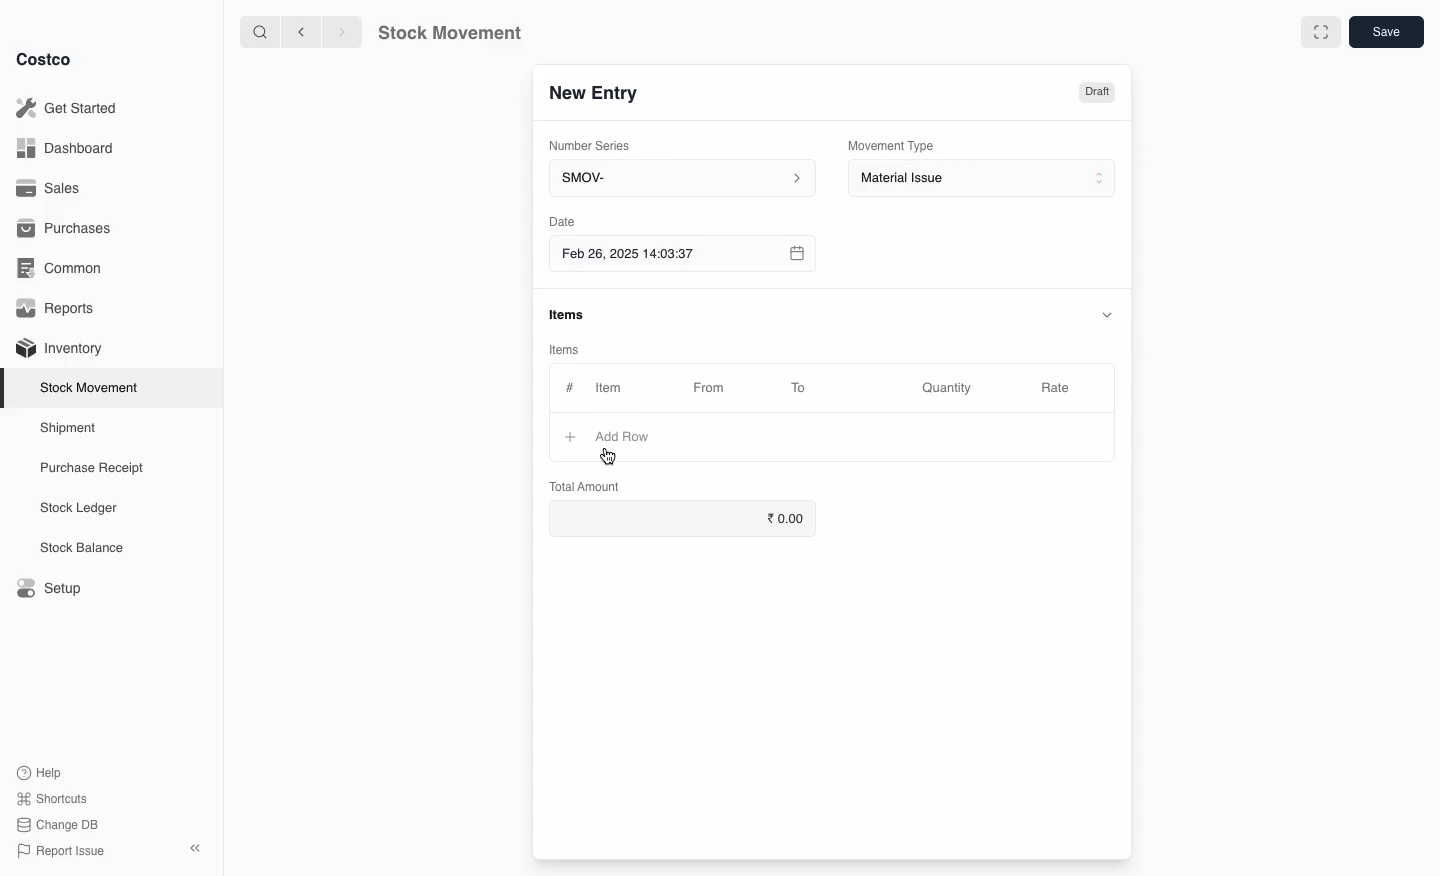 The image size is (1440, 876). What do you see at coordinates (65, 270) in the screenshot?
I see `Common` at bounding box center [65, 270].